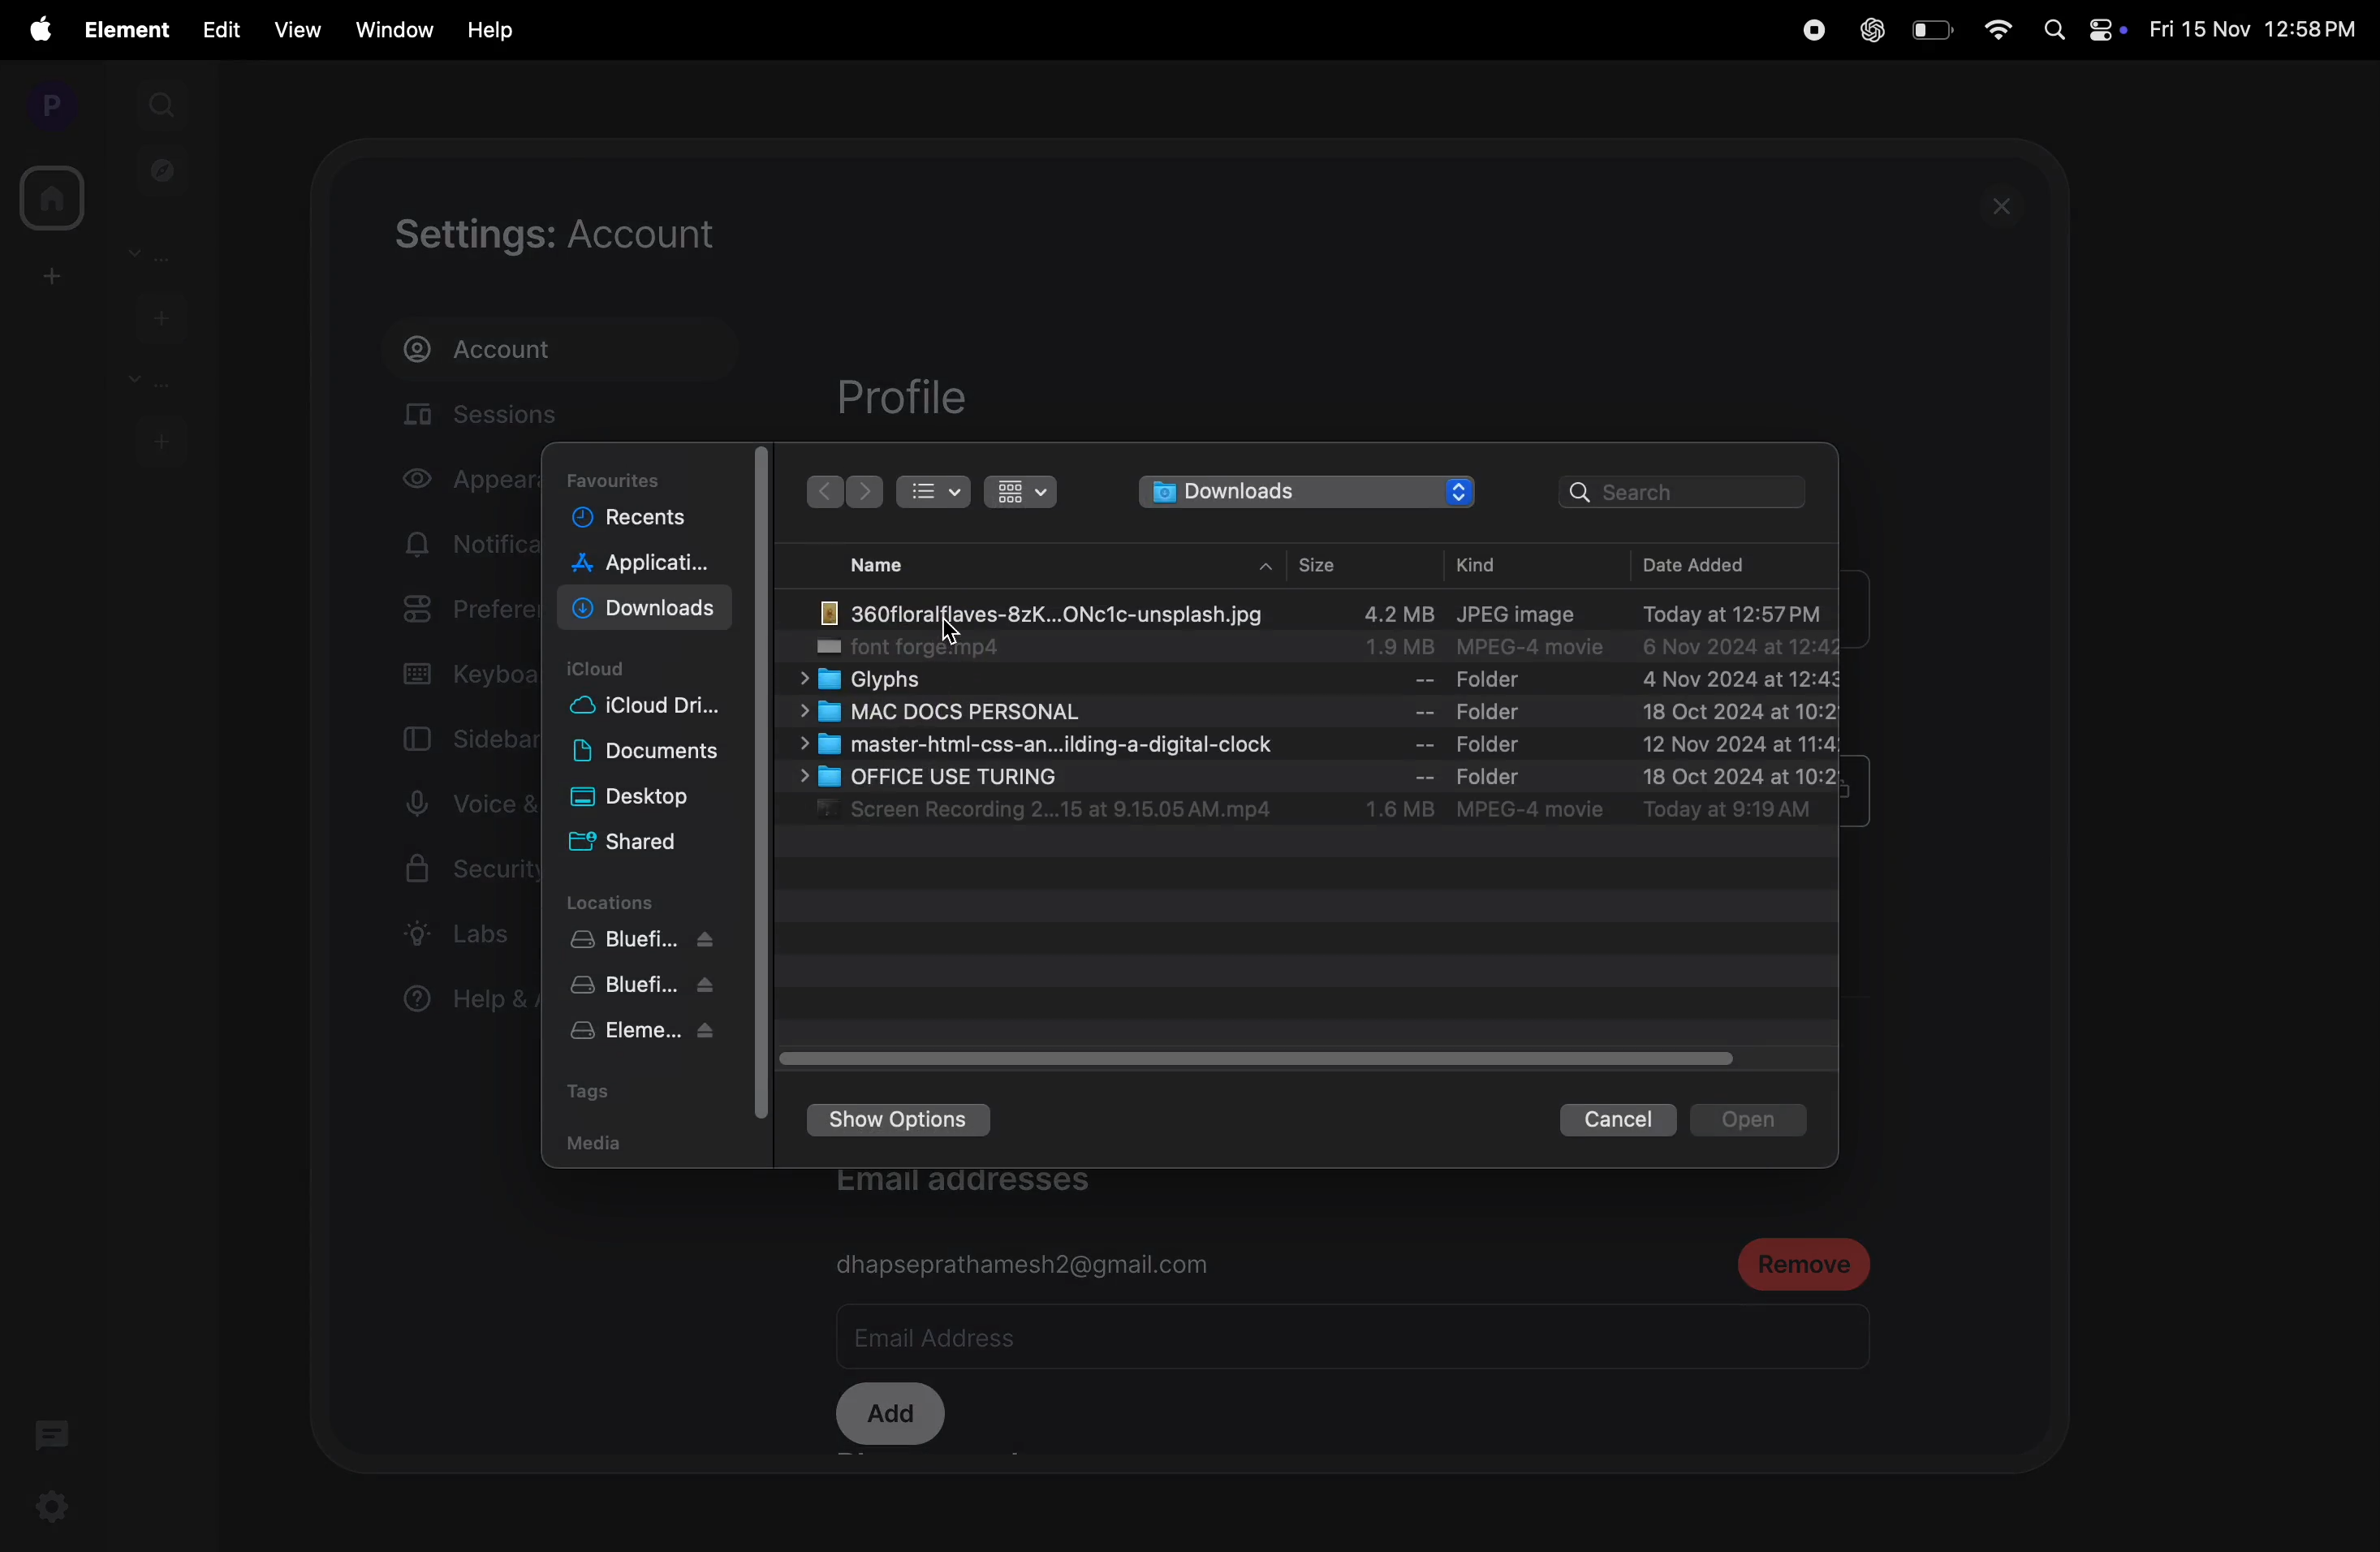 This screenshot has width=2380, height=1552. Describe the element at coordinates (1329, 715) in the screenshot. I see `Mac doc personal` at that location.